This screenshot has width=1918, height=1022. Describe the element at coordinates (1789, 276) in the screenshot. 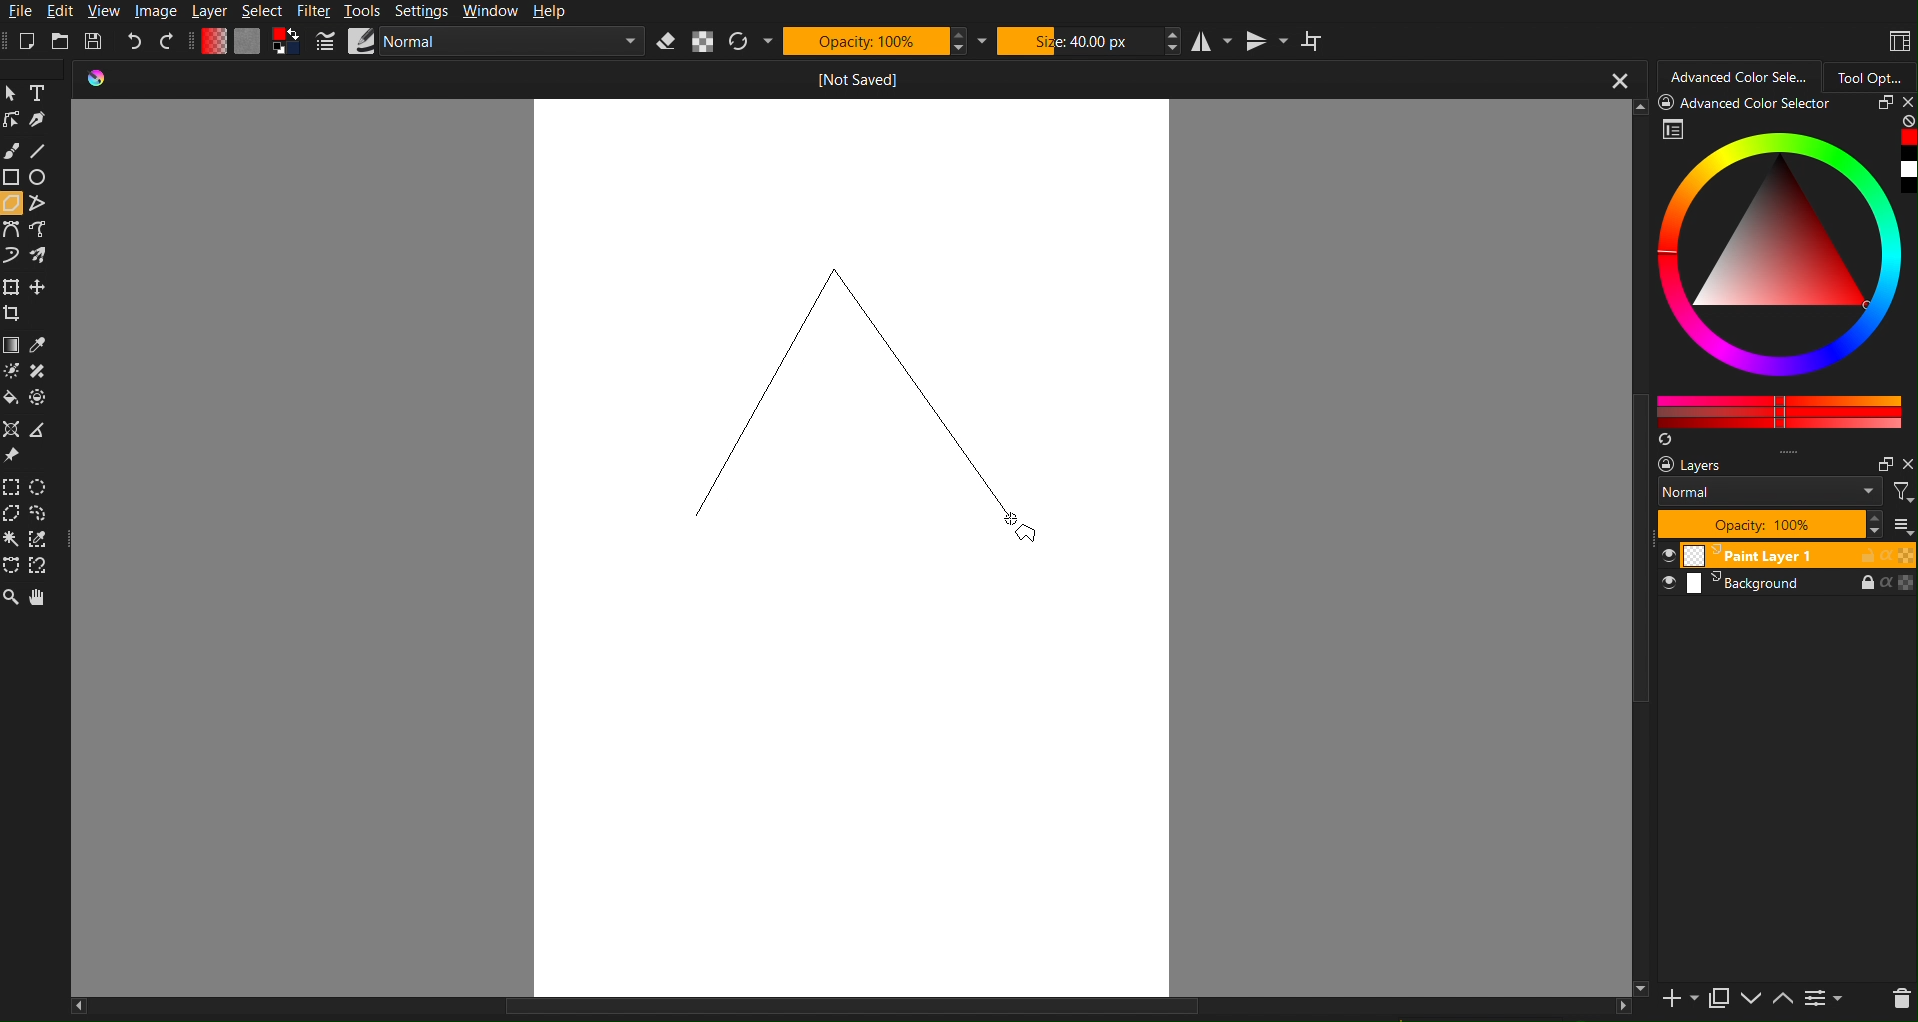

I see `Advanced Color Selector` at that location.